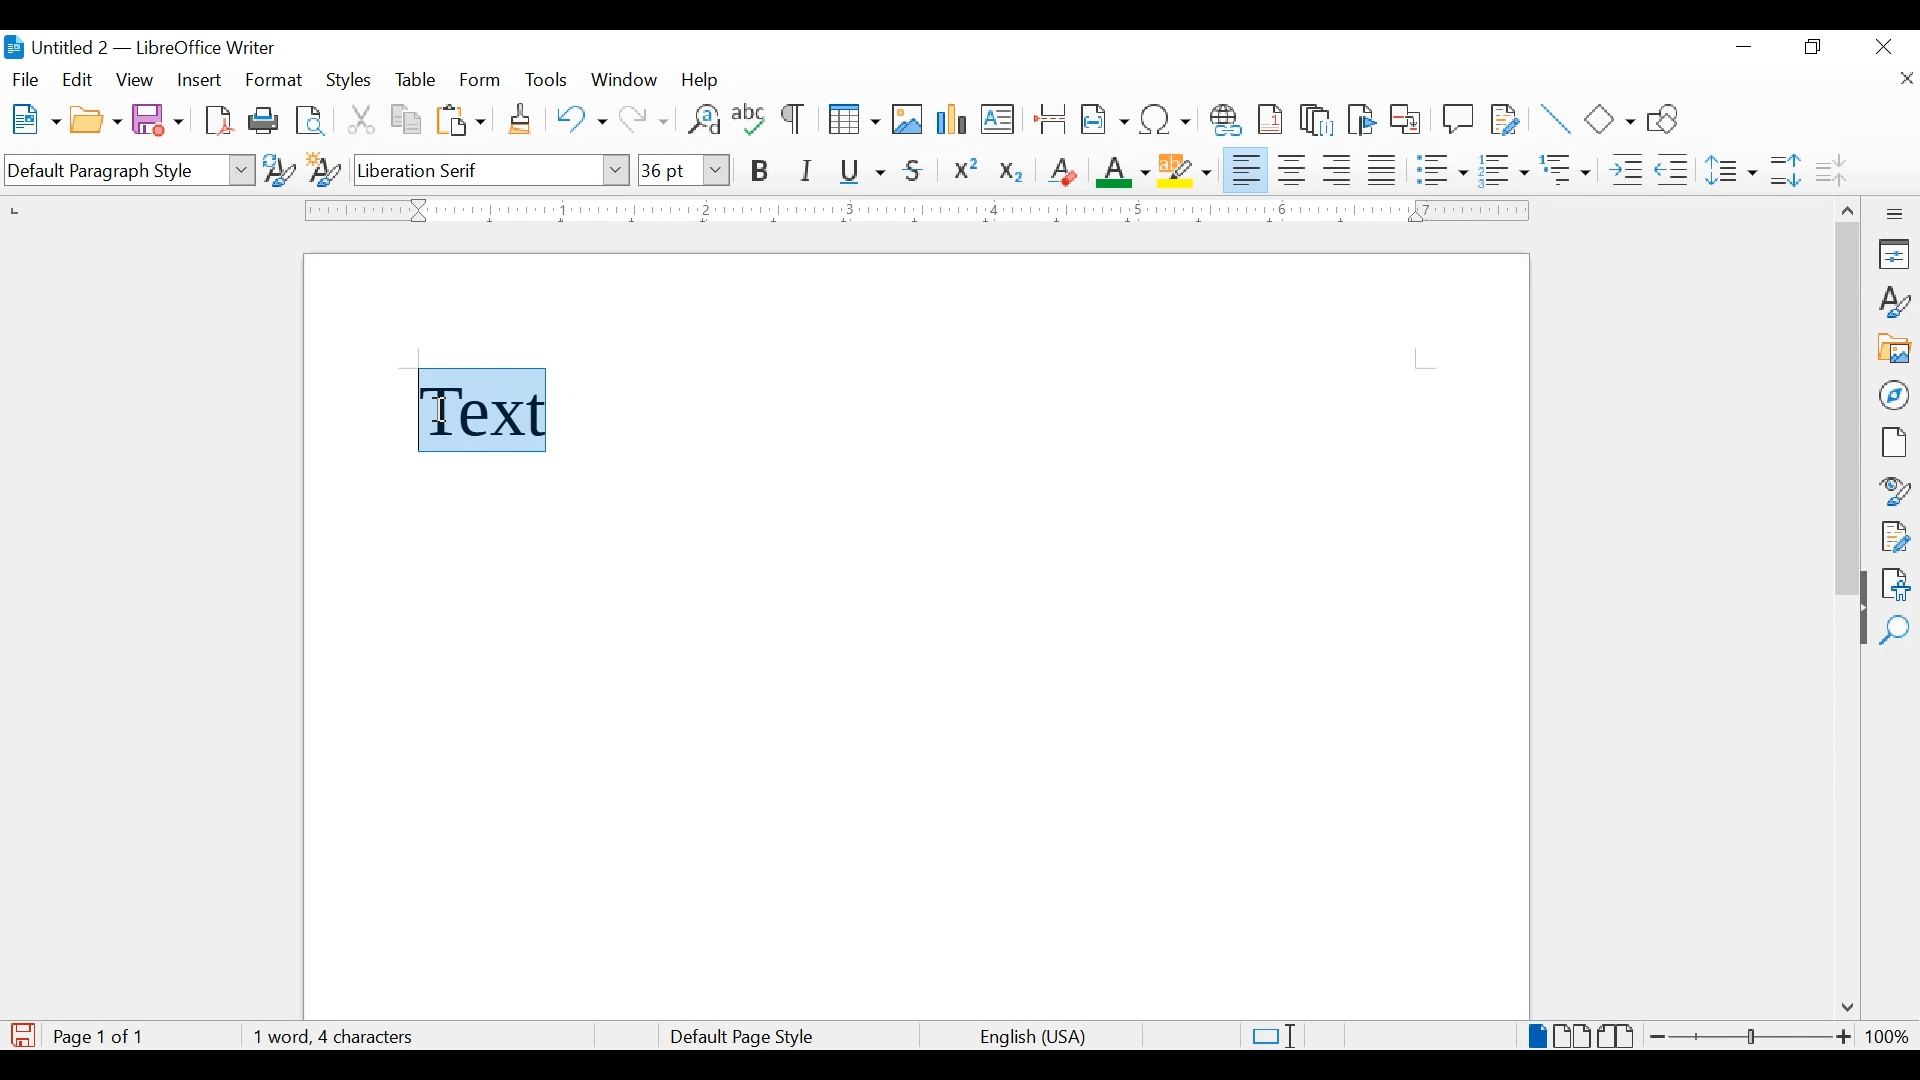 The image size is (1920, 1080). Describe the element at coordinates (1895, 349) in the screenshot. I see `gallery` at that location.